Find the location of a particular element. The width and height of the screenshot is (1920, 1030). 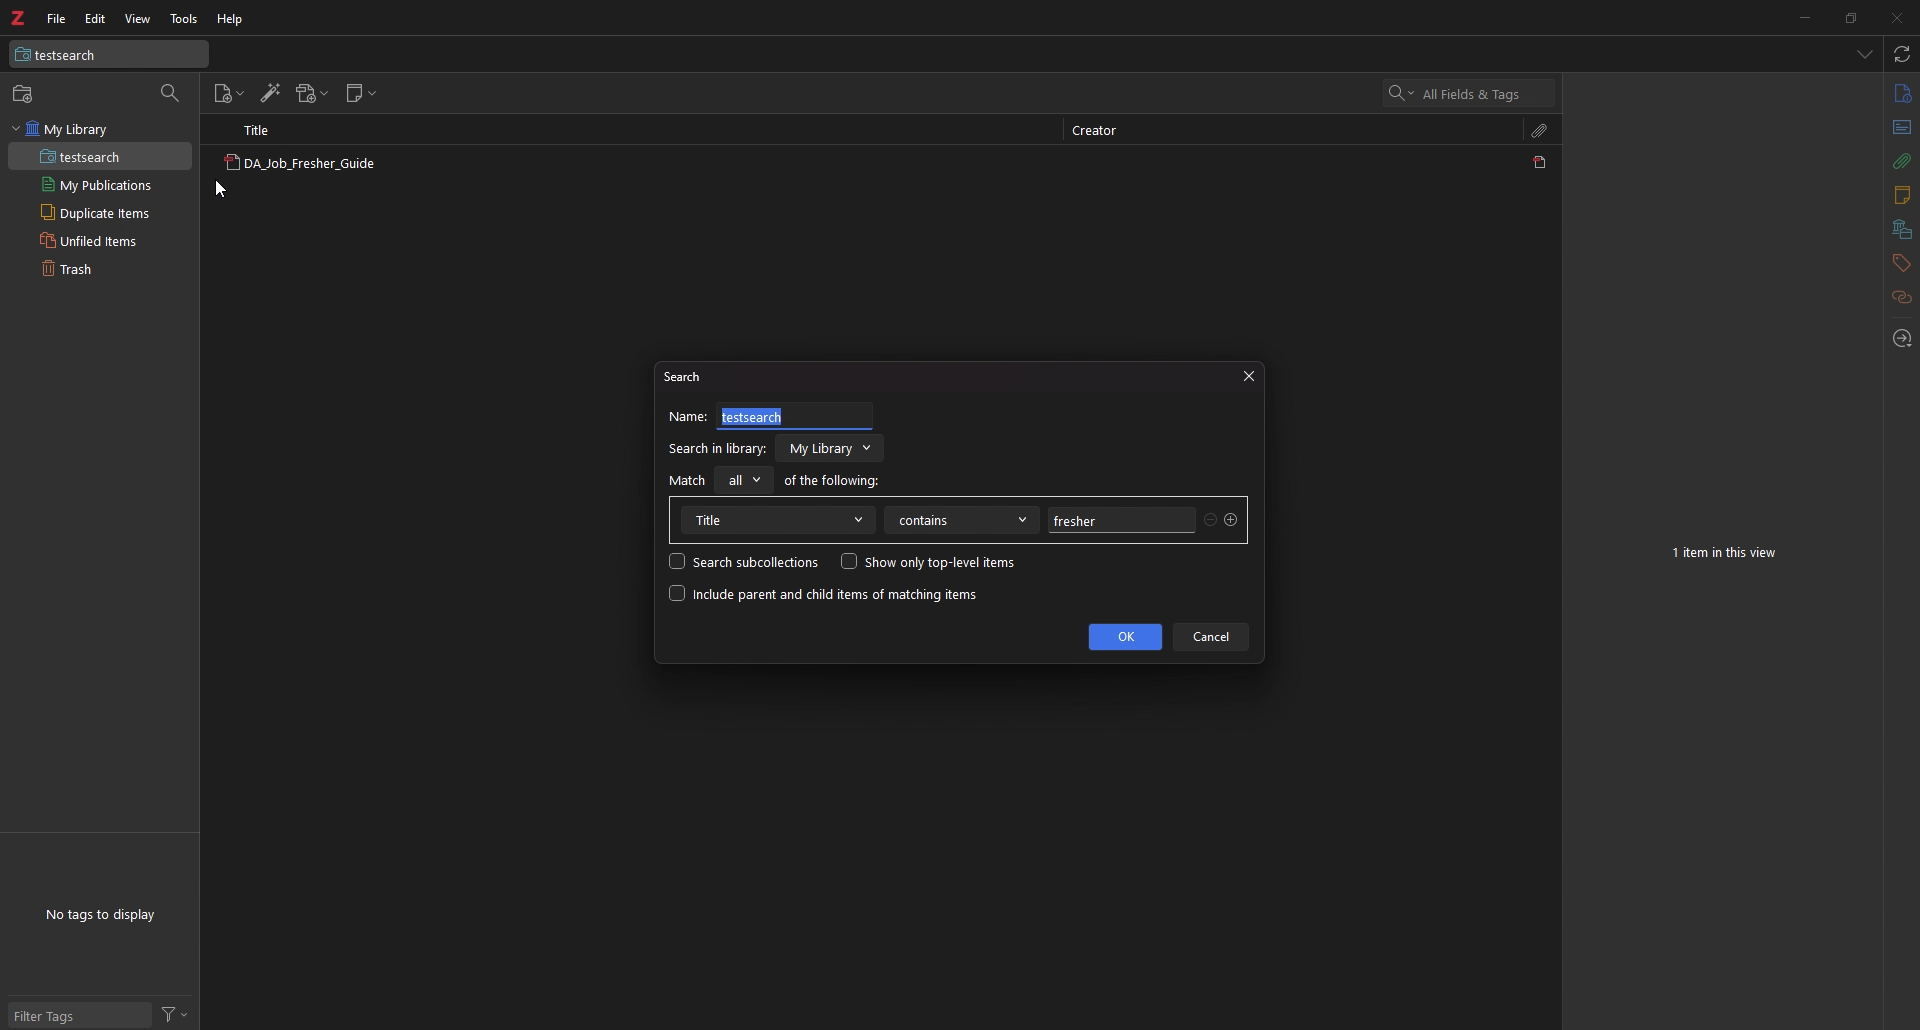

library is located at coordinates (832, 448).